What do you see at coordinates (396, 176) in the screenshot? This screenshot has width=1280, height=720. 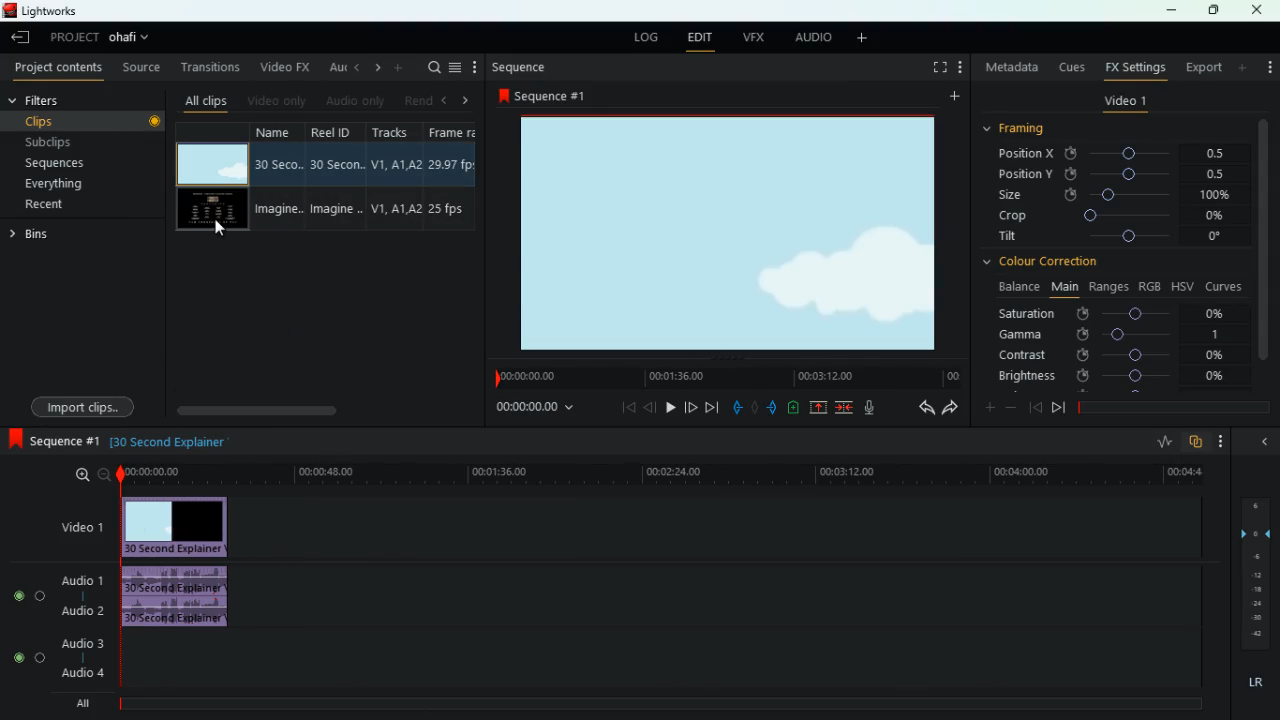 I see `tracks` at bounding box center [396, 176].